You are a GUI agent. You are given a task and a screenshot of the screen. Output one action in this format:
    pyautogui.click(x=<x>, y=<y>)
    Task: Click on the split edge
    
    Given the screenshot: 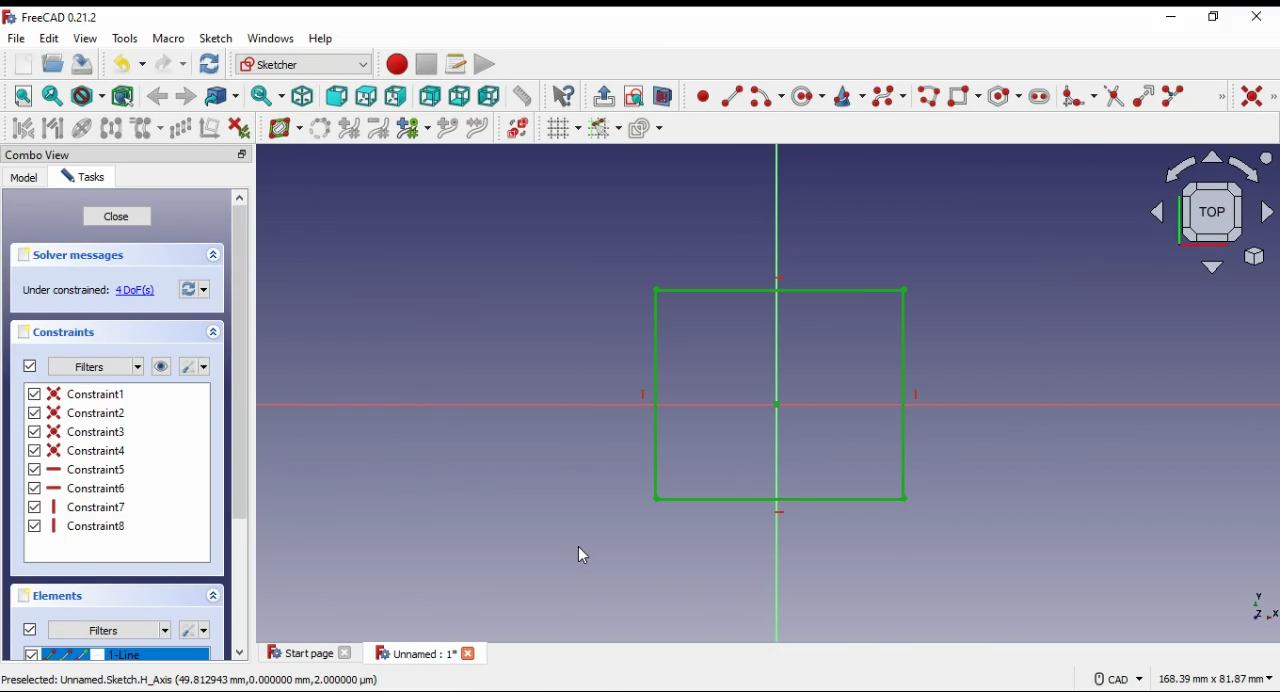 What is the action you would take?
    pyautogui.click(x=1174, y=94)
    